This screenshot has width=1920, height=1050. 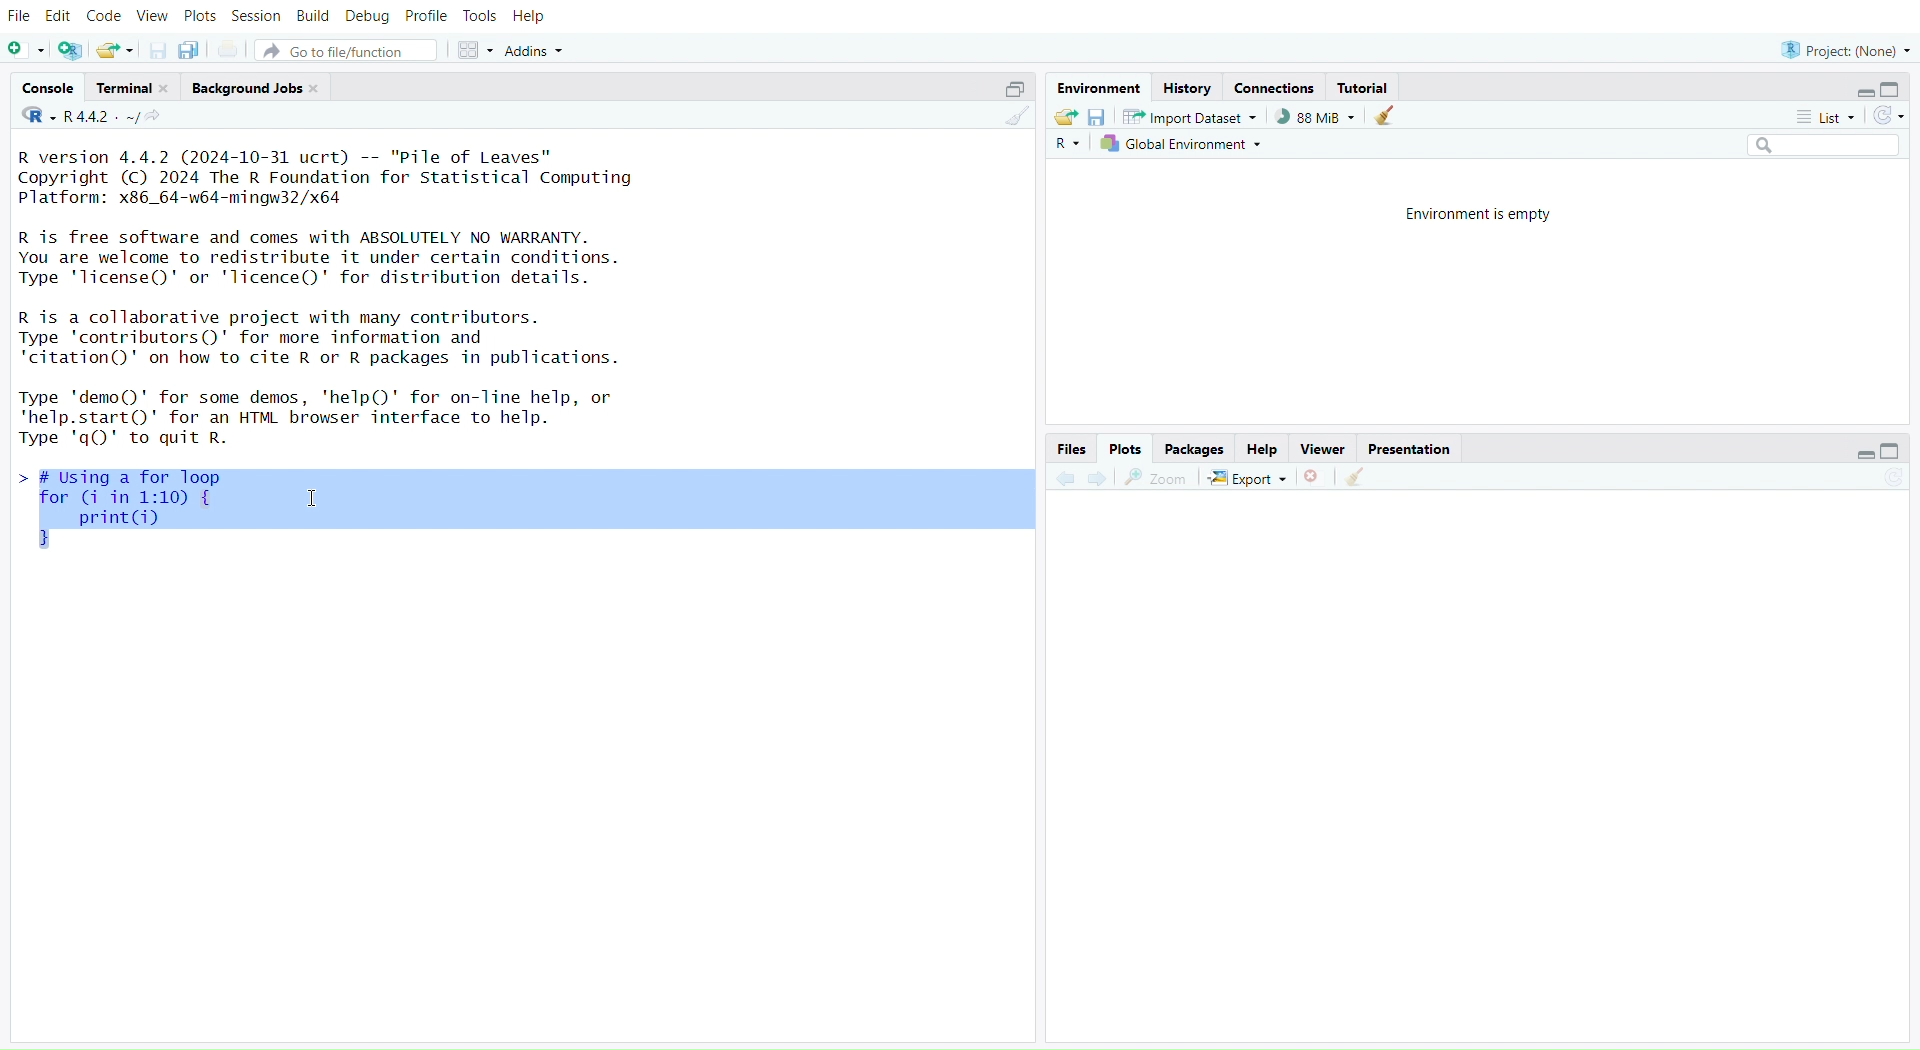 What do you see at coordinates (536, 50) in the screenshot?
I see `addins` at bounding box center [536, 50].